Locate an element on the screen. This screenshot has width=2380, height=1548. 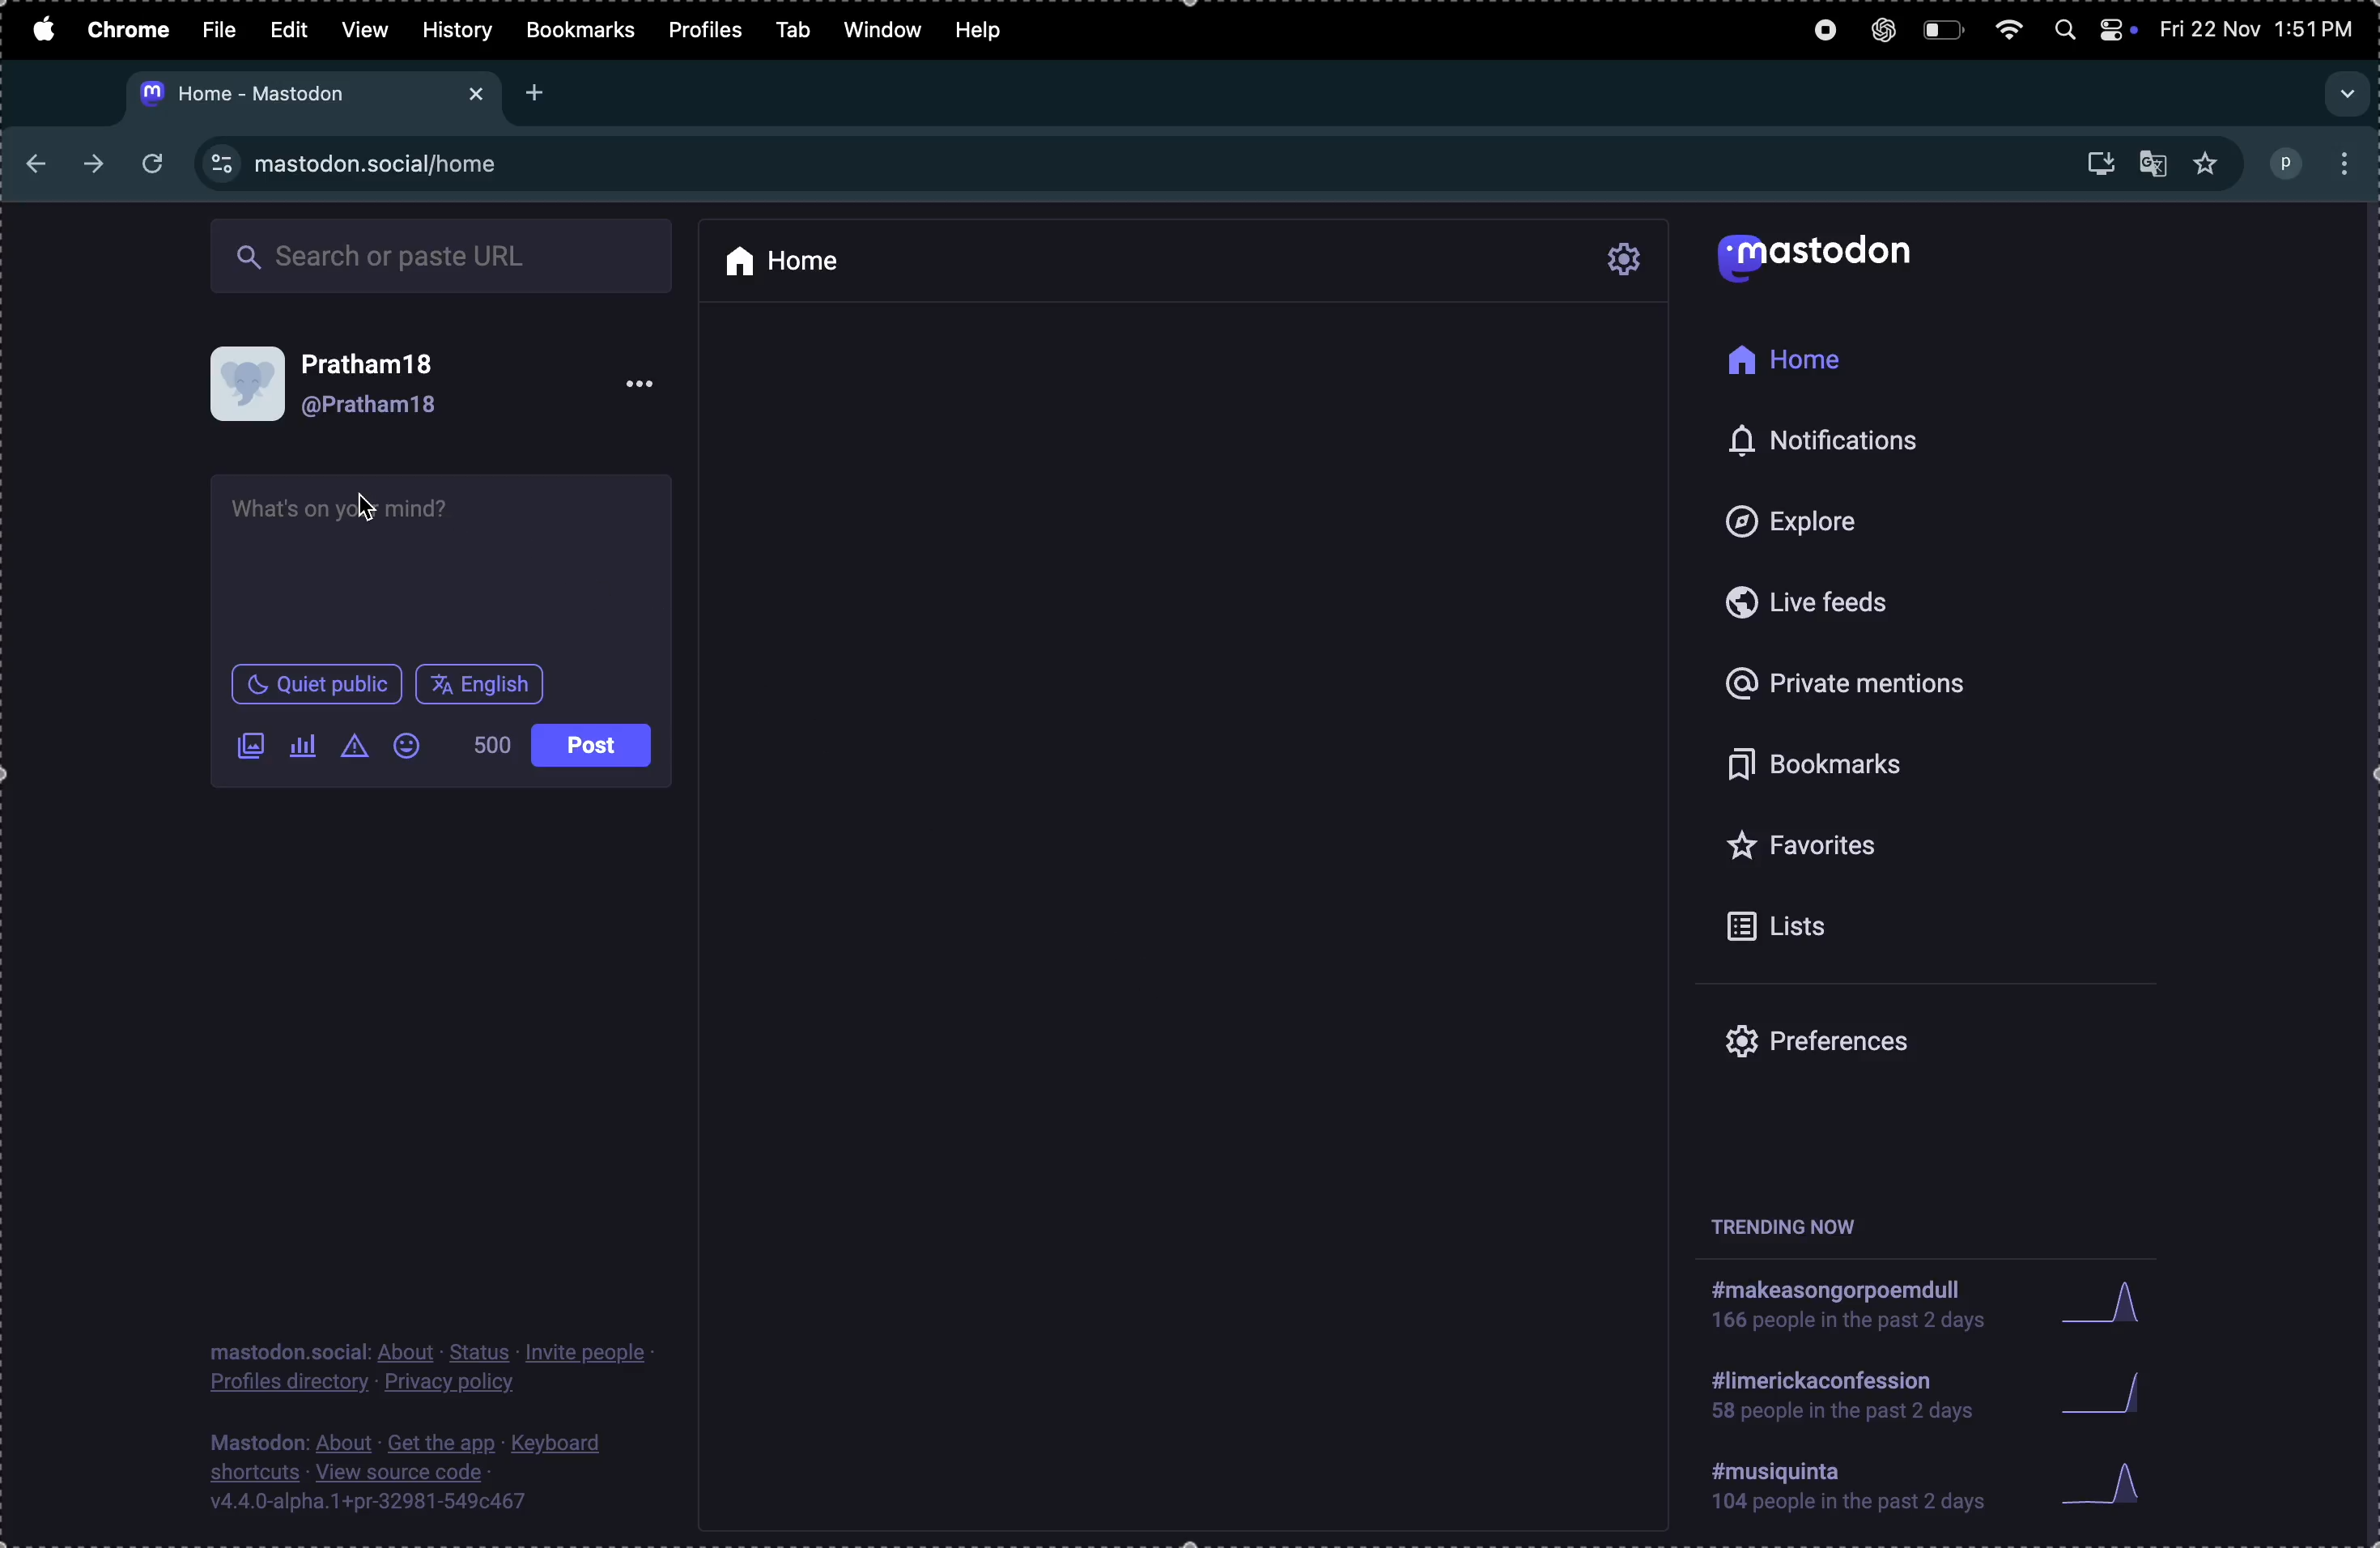
live feeds is located at coordinates (1835, 597).